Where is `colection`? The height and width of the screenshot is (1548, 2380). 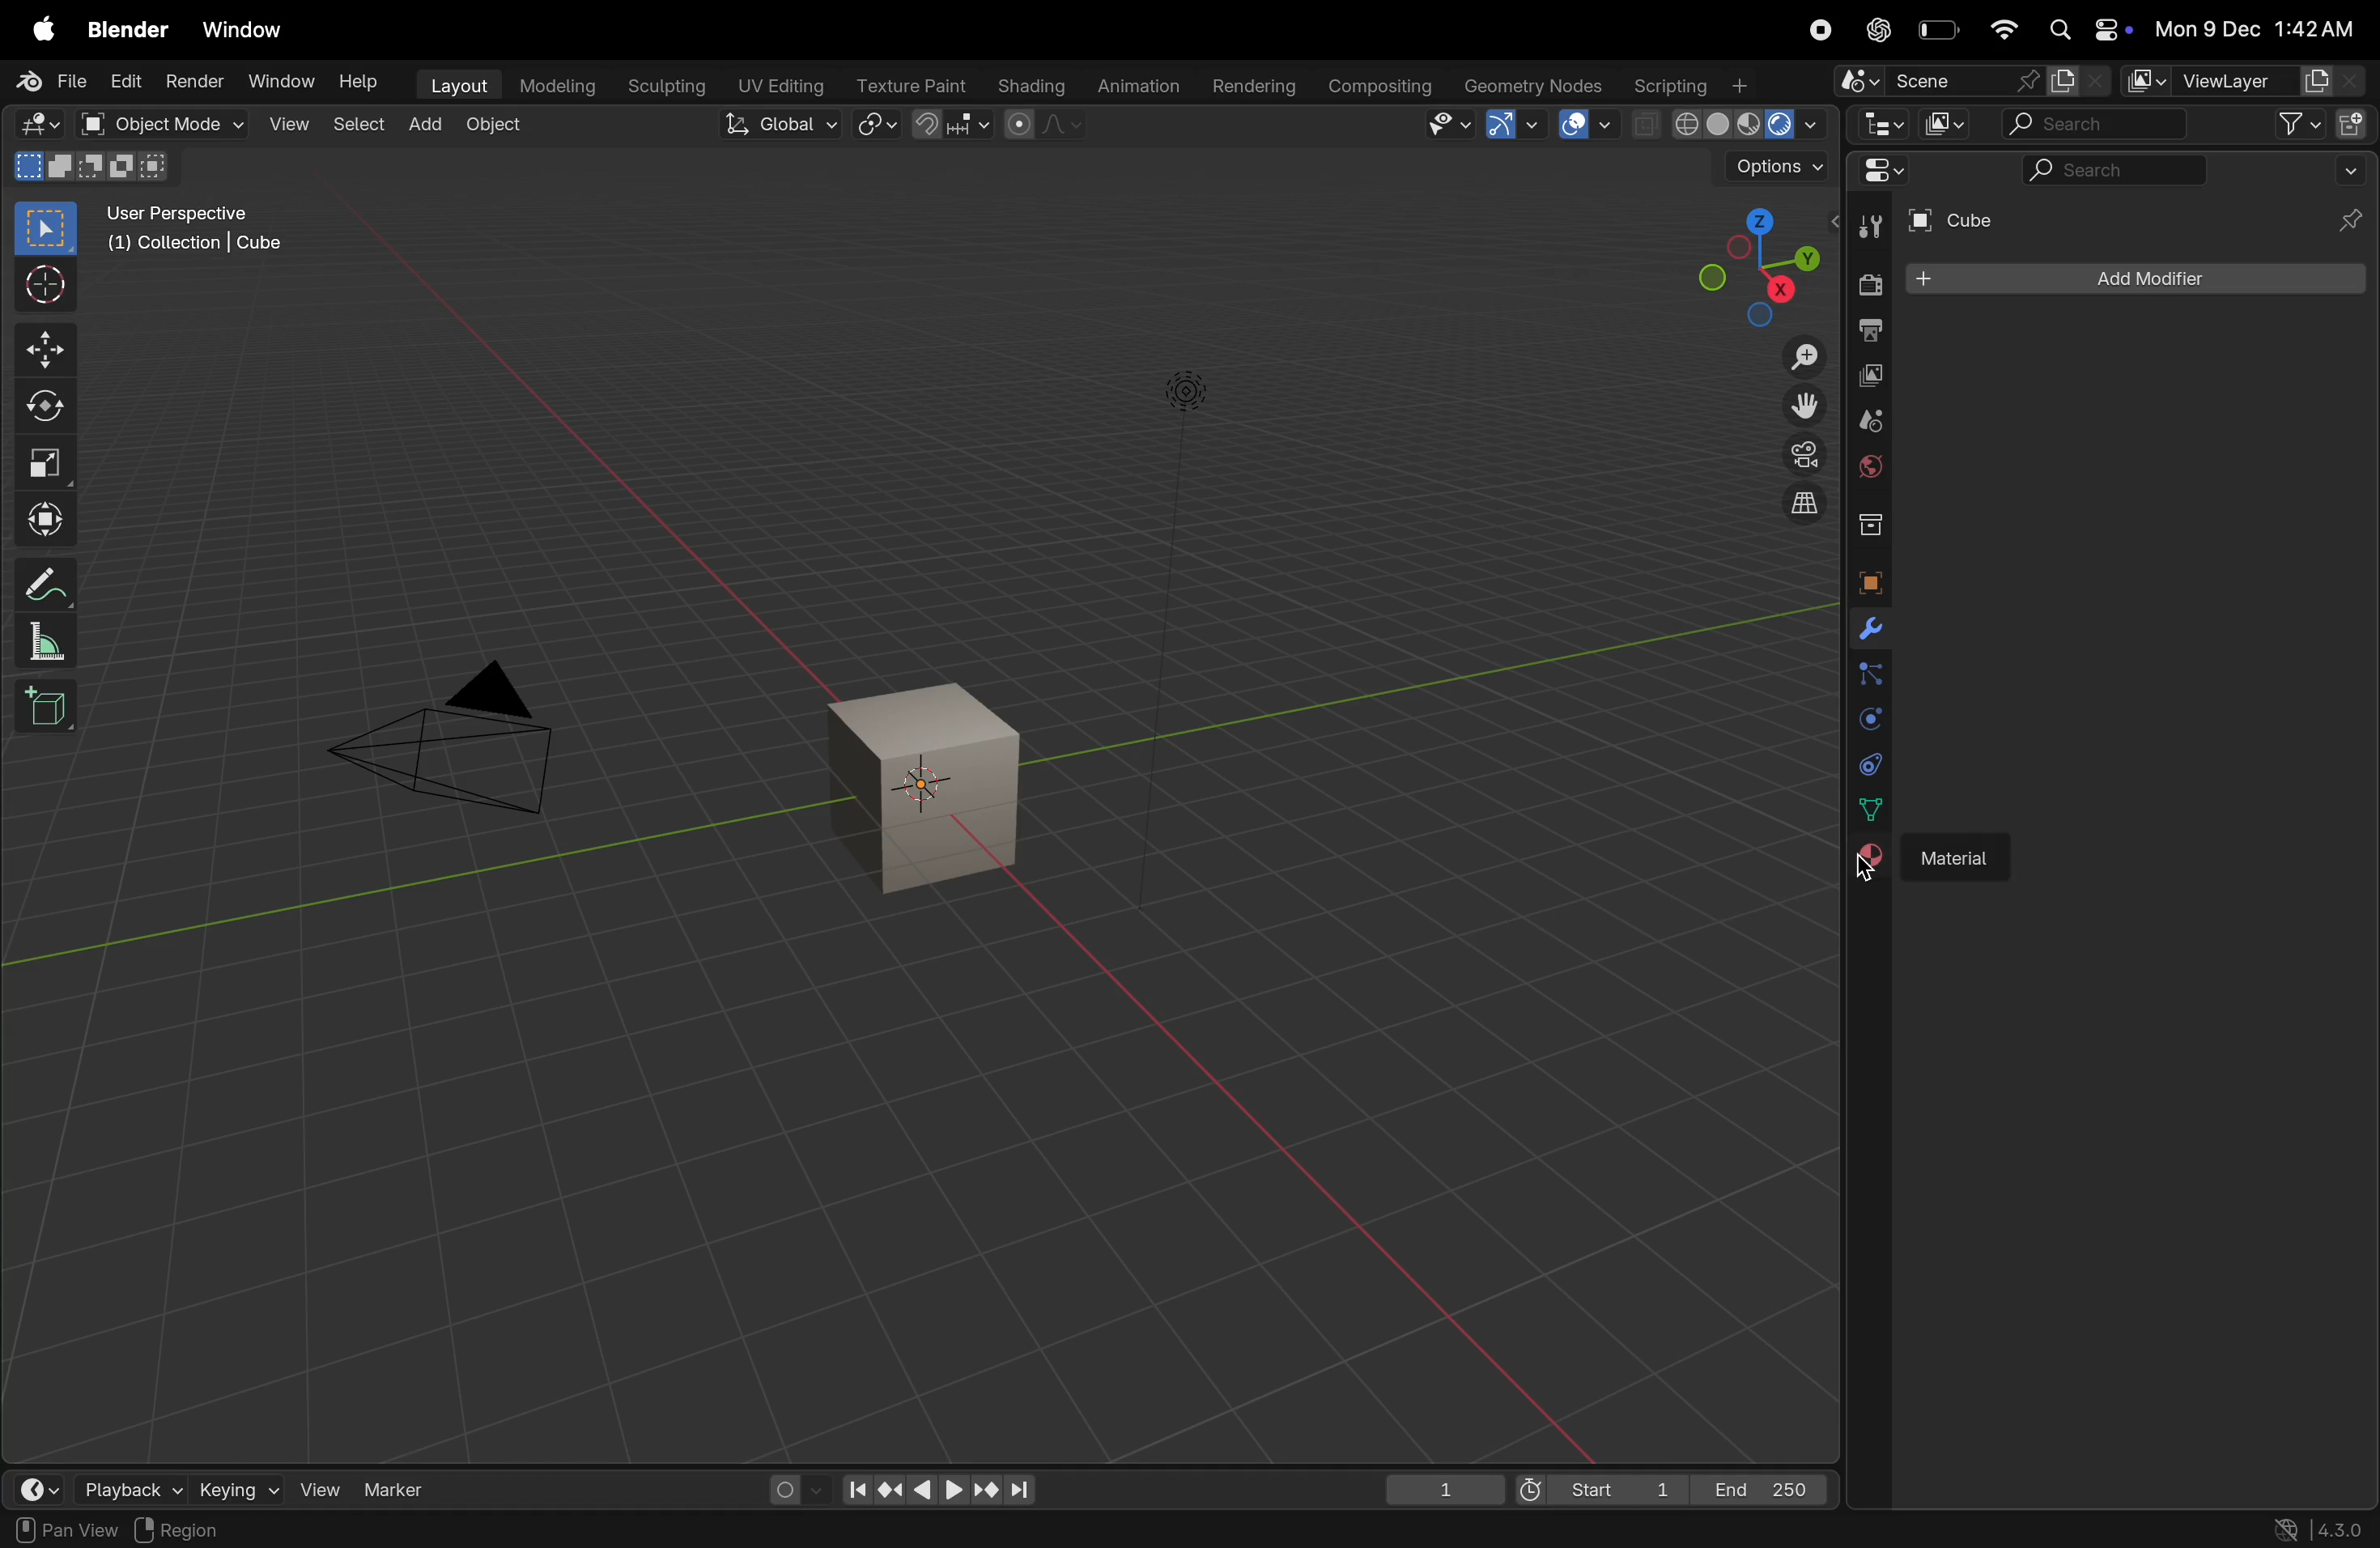
colection is located at coordinates (1867, 517).